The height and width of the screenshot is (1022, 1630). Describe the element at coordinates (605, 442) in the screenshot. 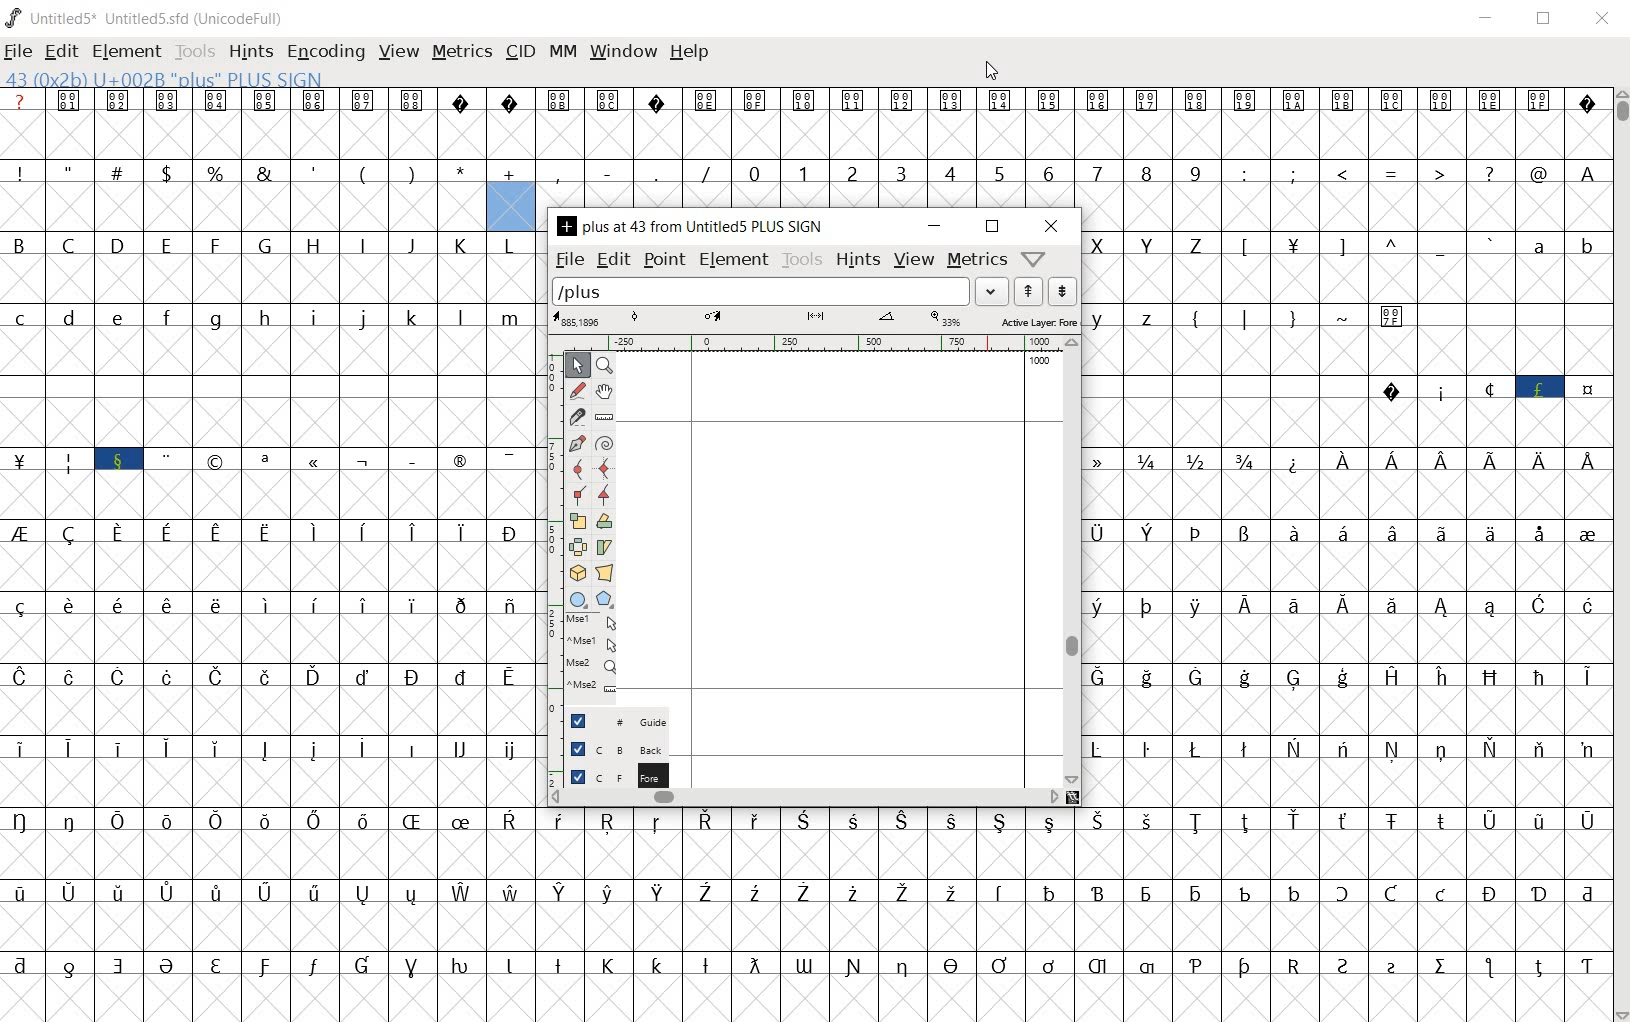

I see `change whether spiro is active or not` at that location.